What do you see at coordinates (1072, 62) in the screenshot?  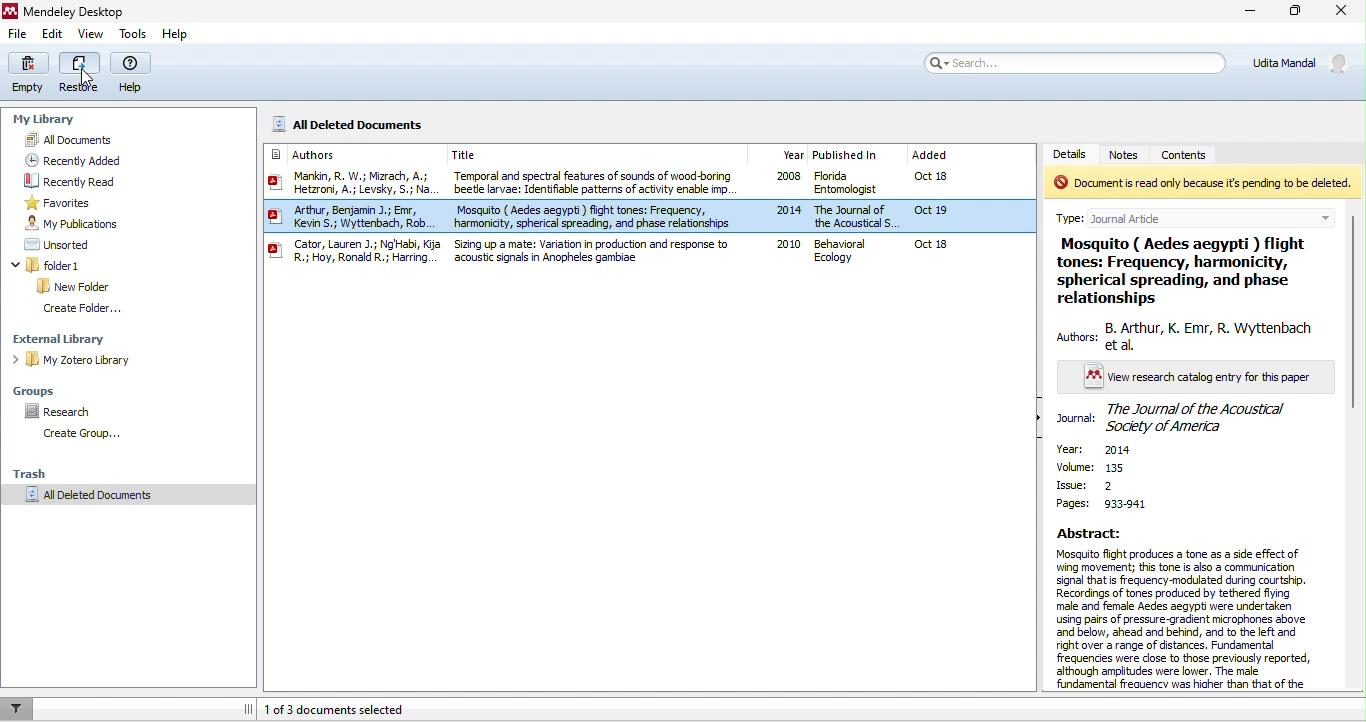 I see `search ` at bounding box center [1072, 62].